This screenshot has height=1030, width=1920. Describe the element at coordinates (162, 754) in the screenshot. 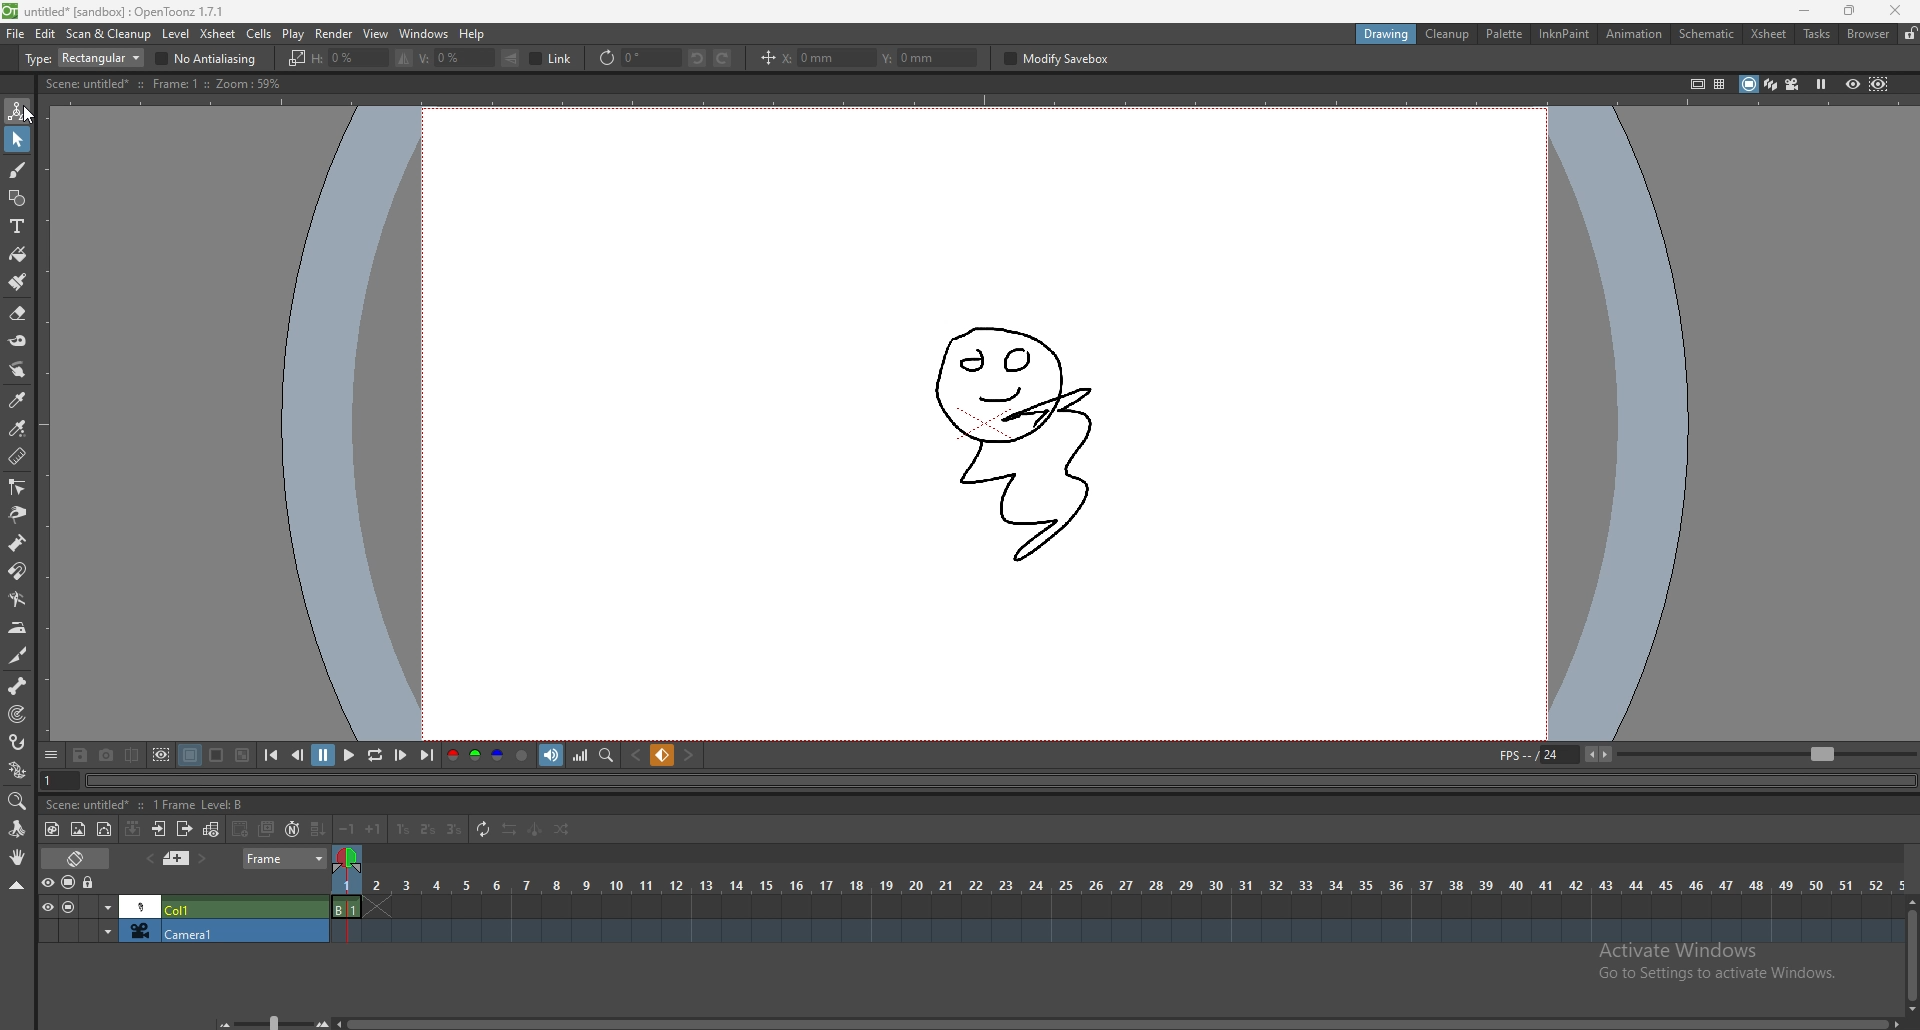

I see `define sub camera` at that location.